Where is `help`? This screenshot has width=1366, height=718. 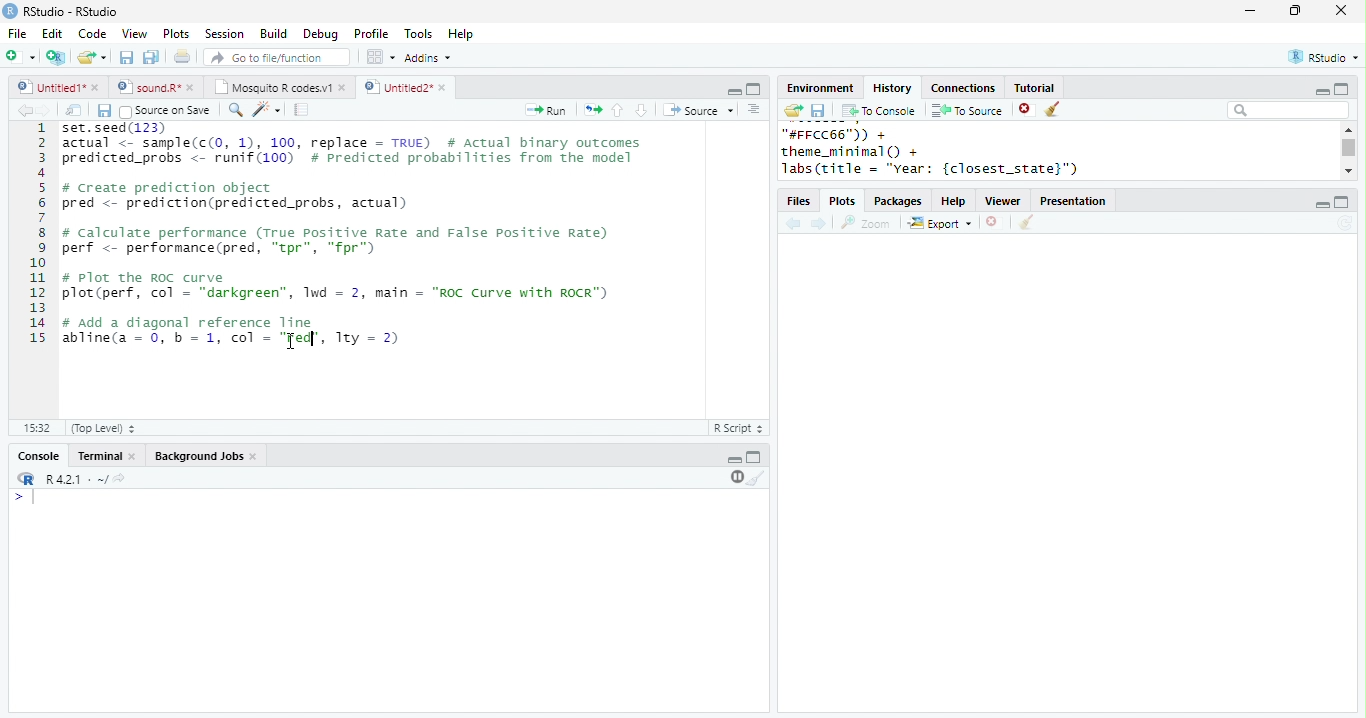 help is located at coordinates (954, 202).